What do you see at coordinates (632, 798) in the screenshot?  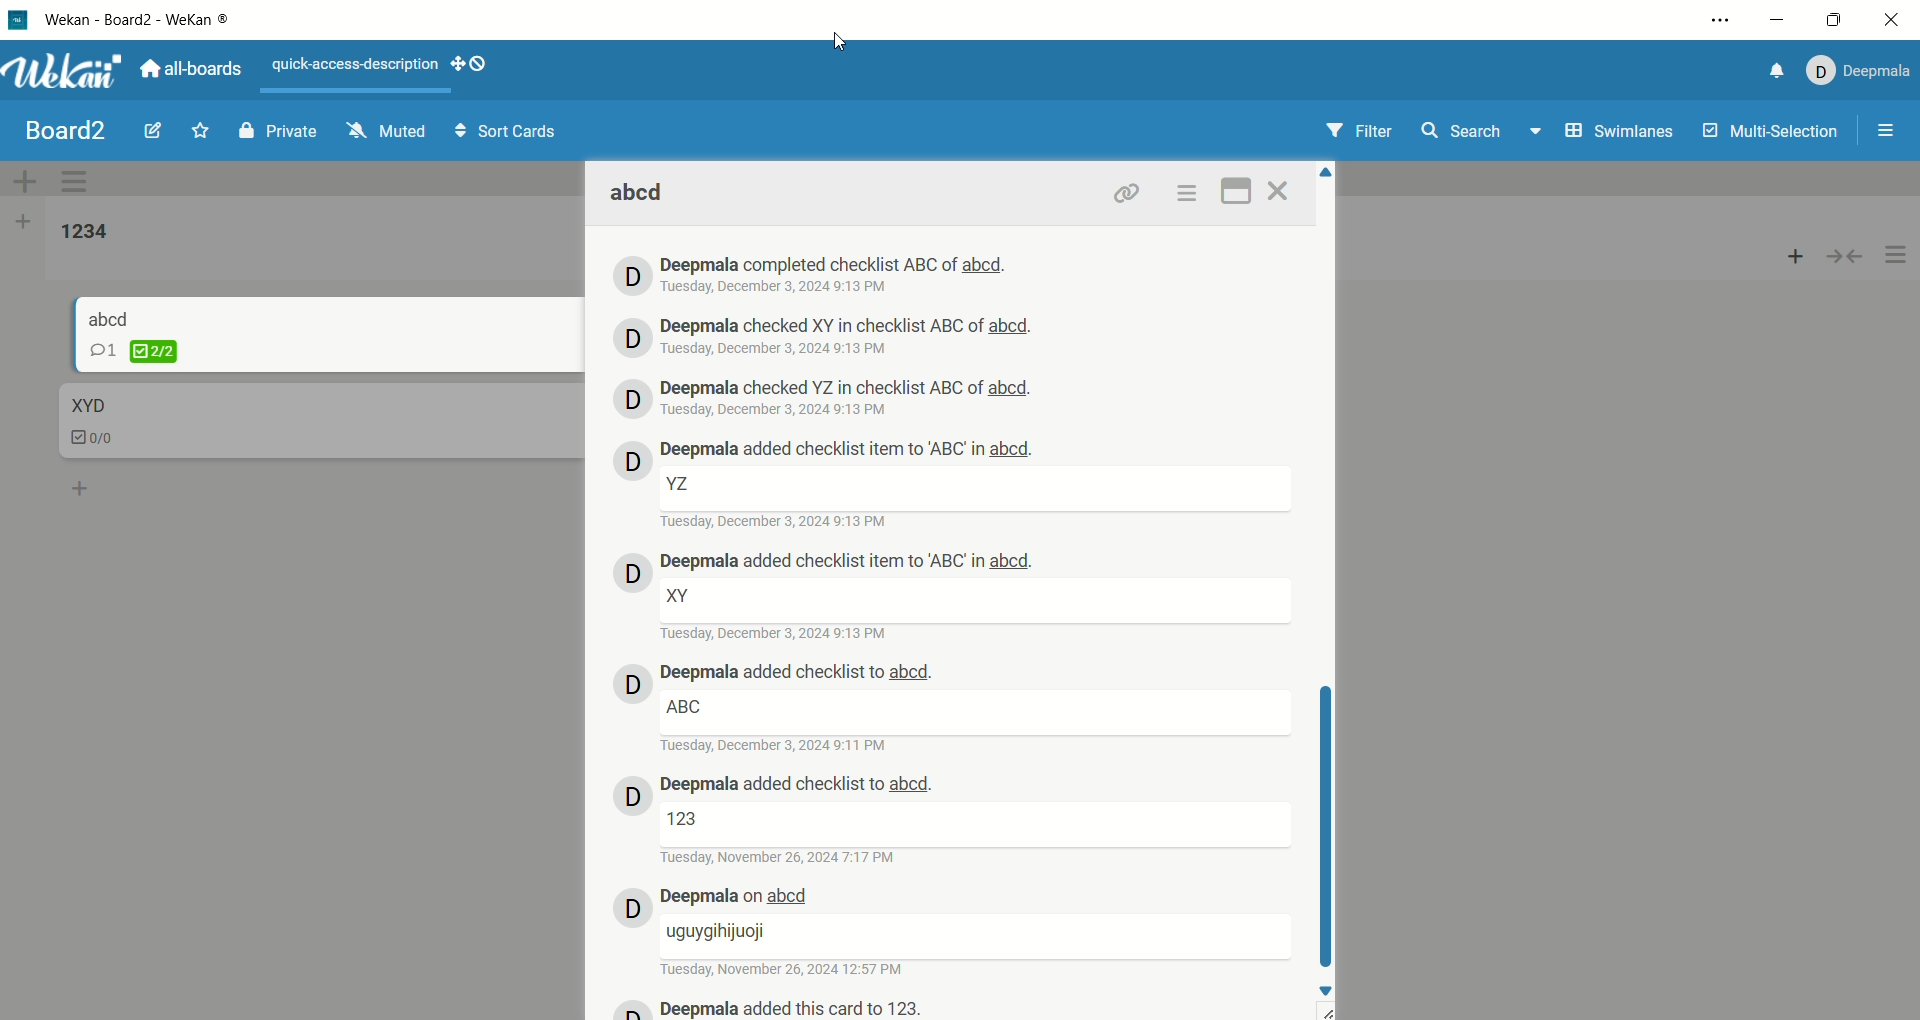 I see `avatar` at bounding box center [632, 798].